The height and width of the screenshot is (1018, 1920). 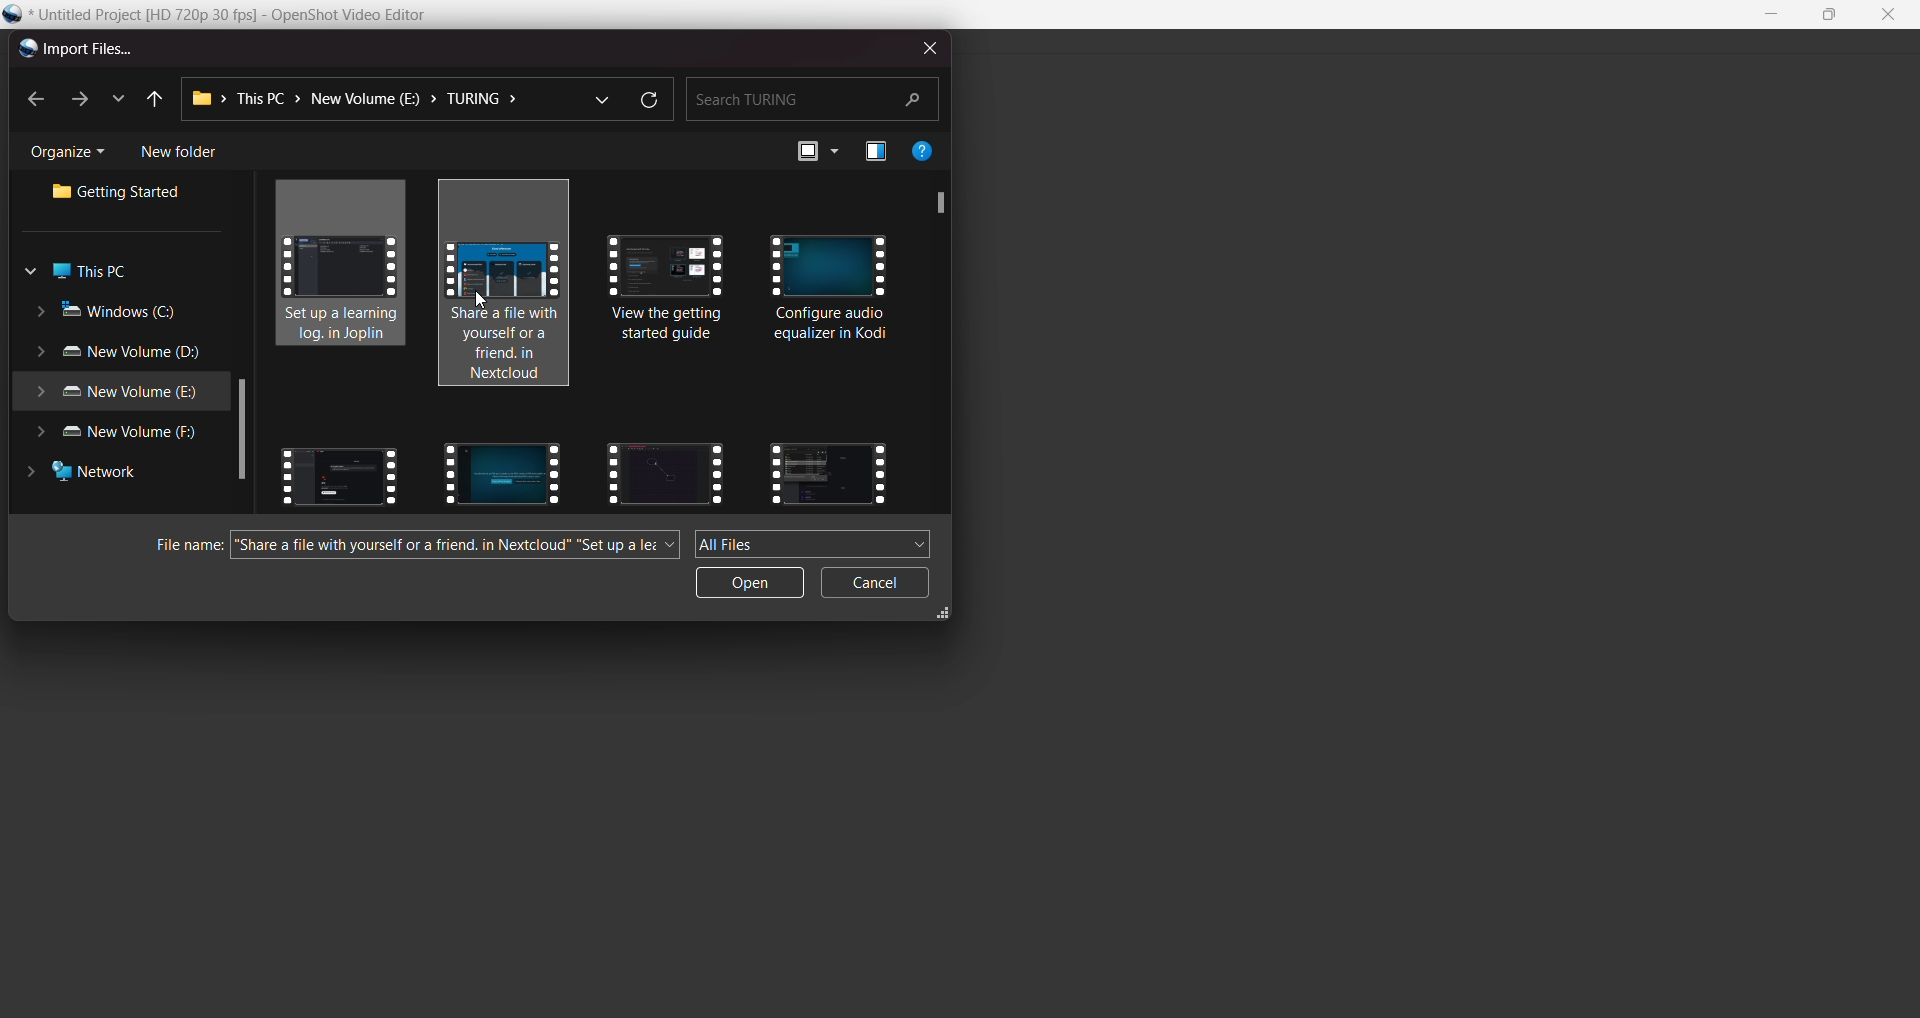 What do you see at coordinates (512, 281) in the screenshot?
I see `selected videos` at bounding box center [512, 281].